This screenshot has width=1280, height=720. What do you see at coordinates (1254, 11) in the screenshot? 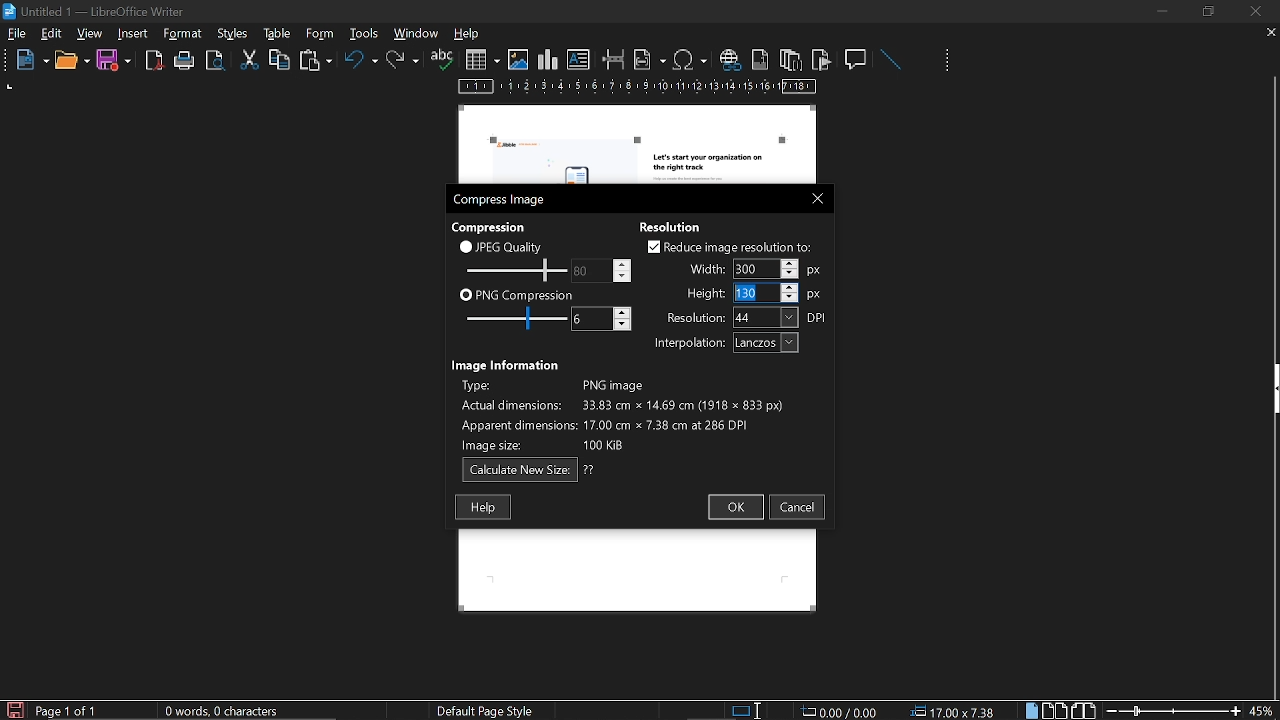
I see `close` at bounding box center [1254, 11].